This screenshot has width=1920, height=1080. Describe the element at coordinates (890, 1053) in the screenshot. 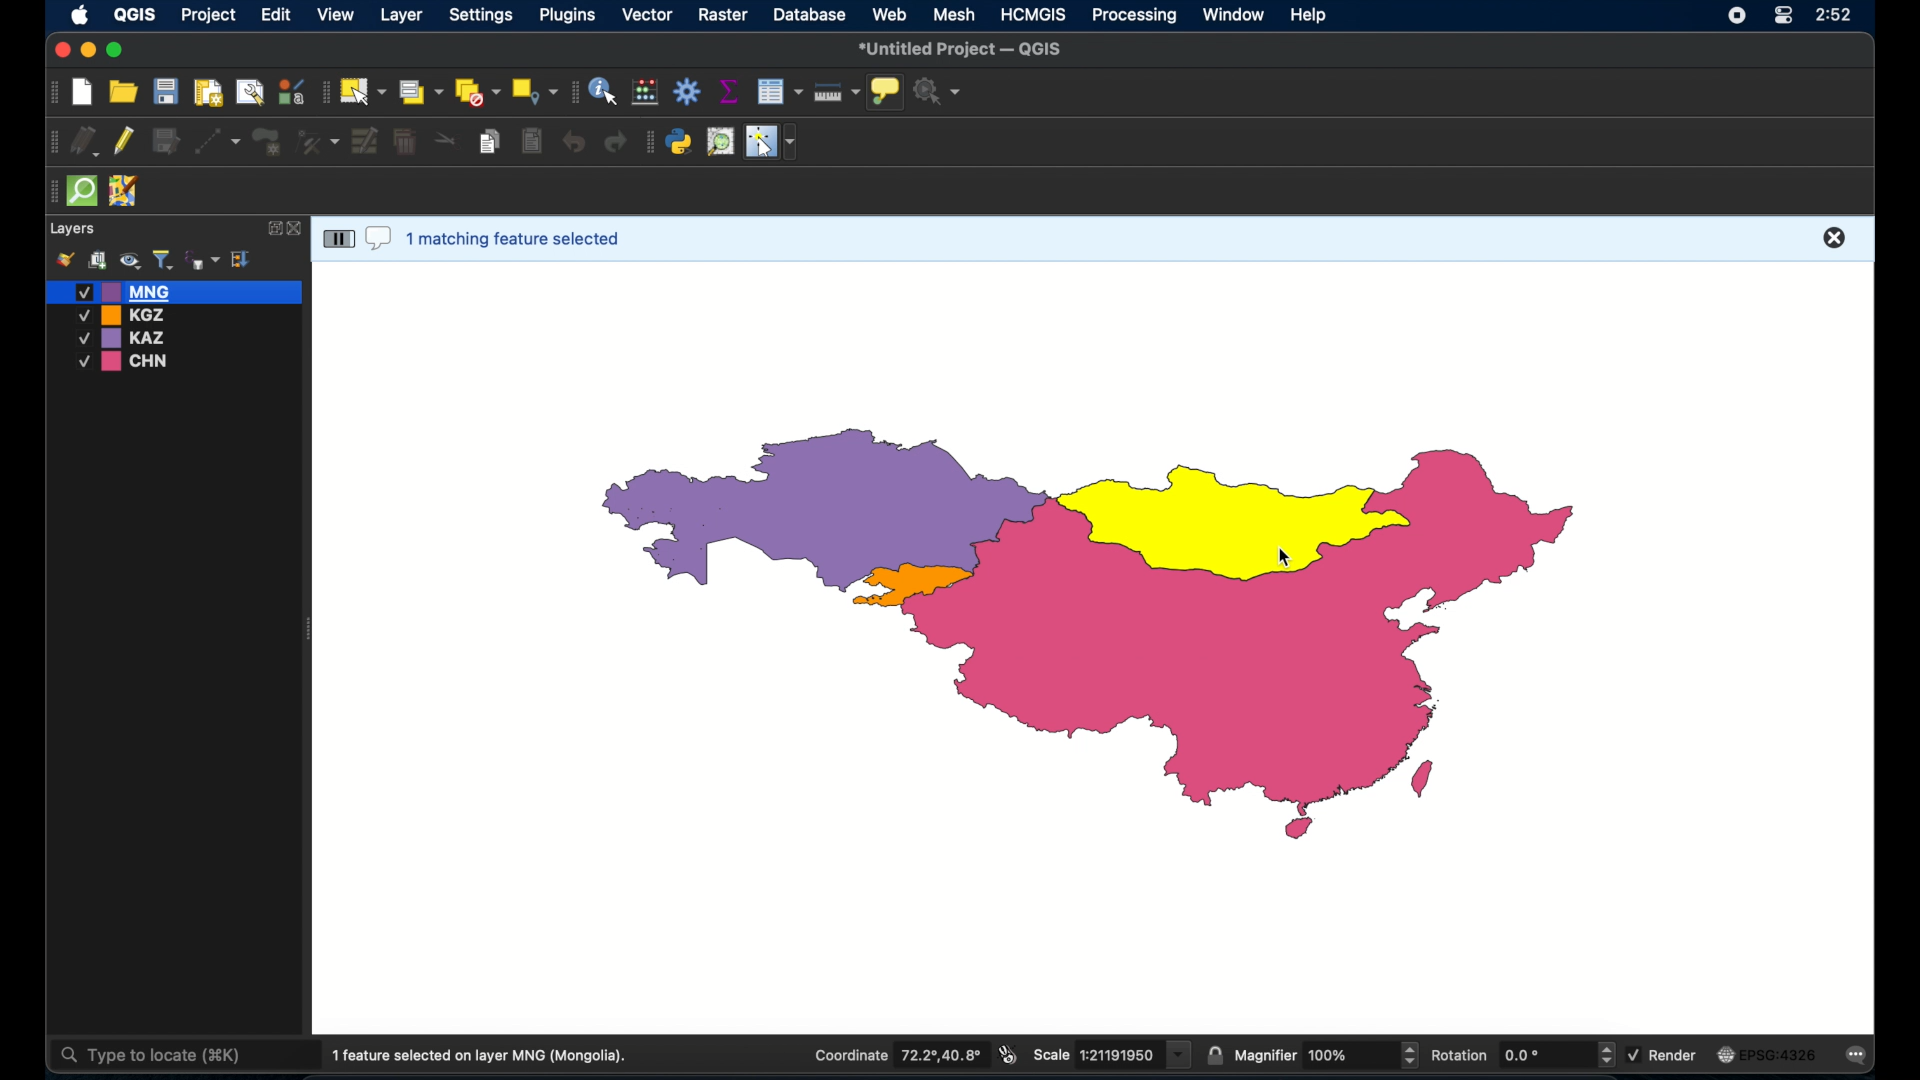

I see `Coordinate  72.2°,40.8°` at that location.